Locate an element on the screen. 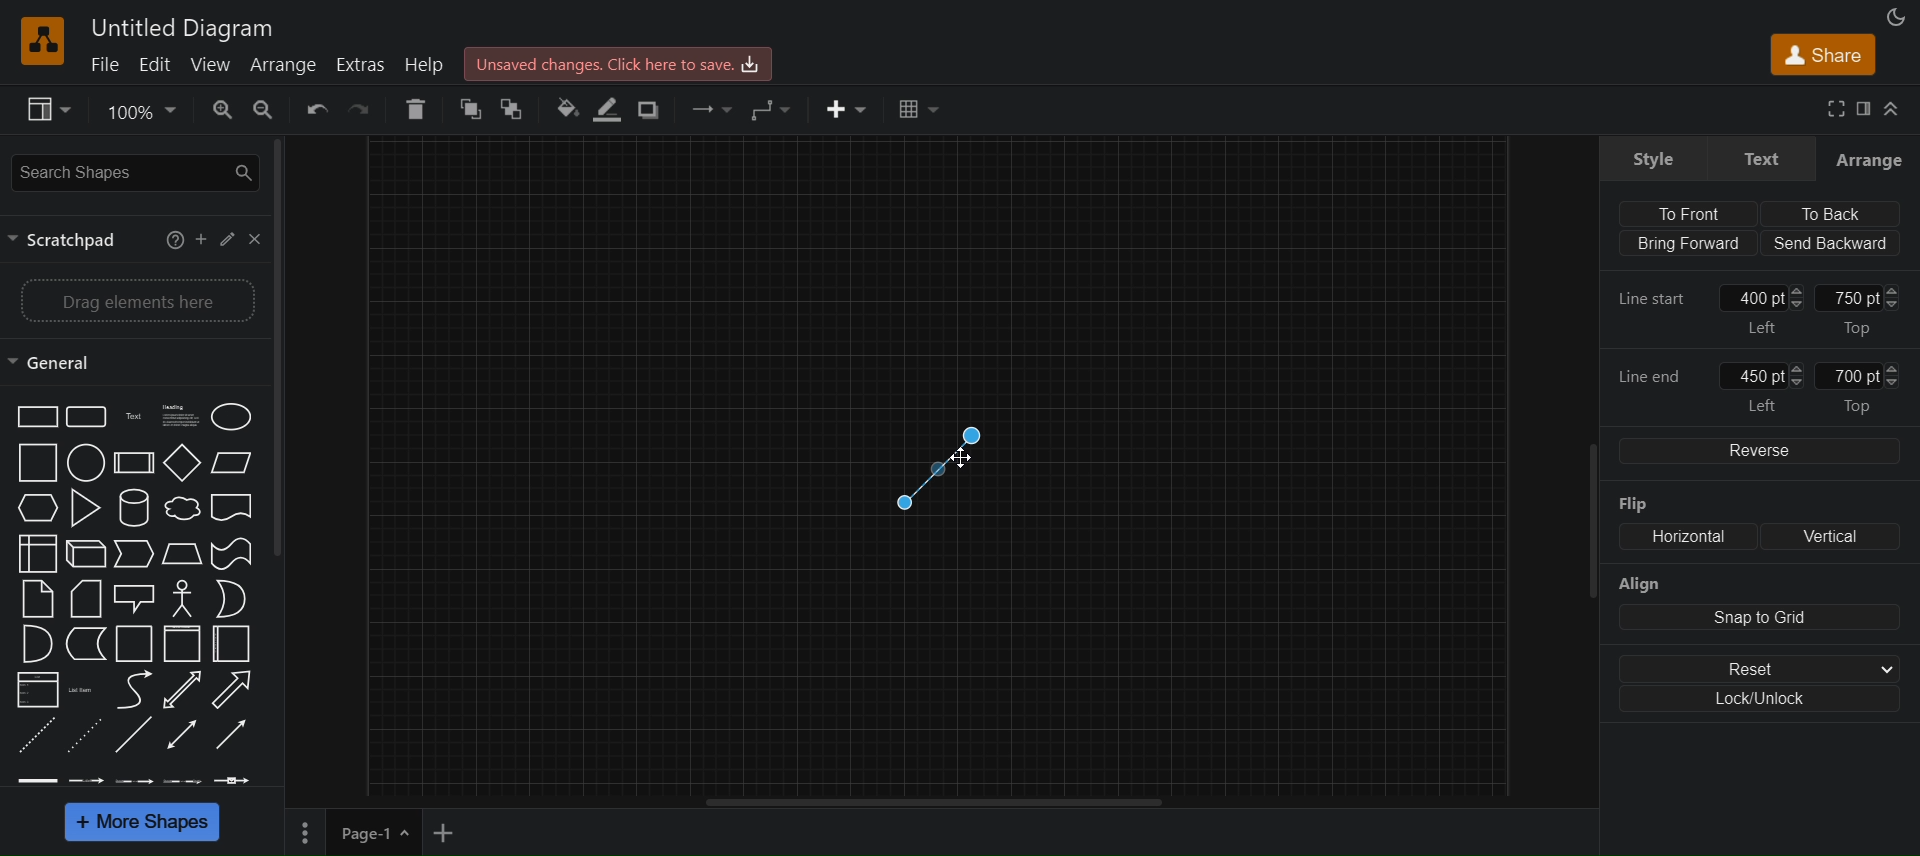 The image size is (1920, 856). connections is located at coordinates (710, 107).